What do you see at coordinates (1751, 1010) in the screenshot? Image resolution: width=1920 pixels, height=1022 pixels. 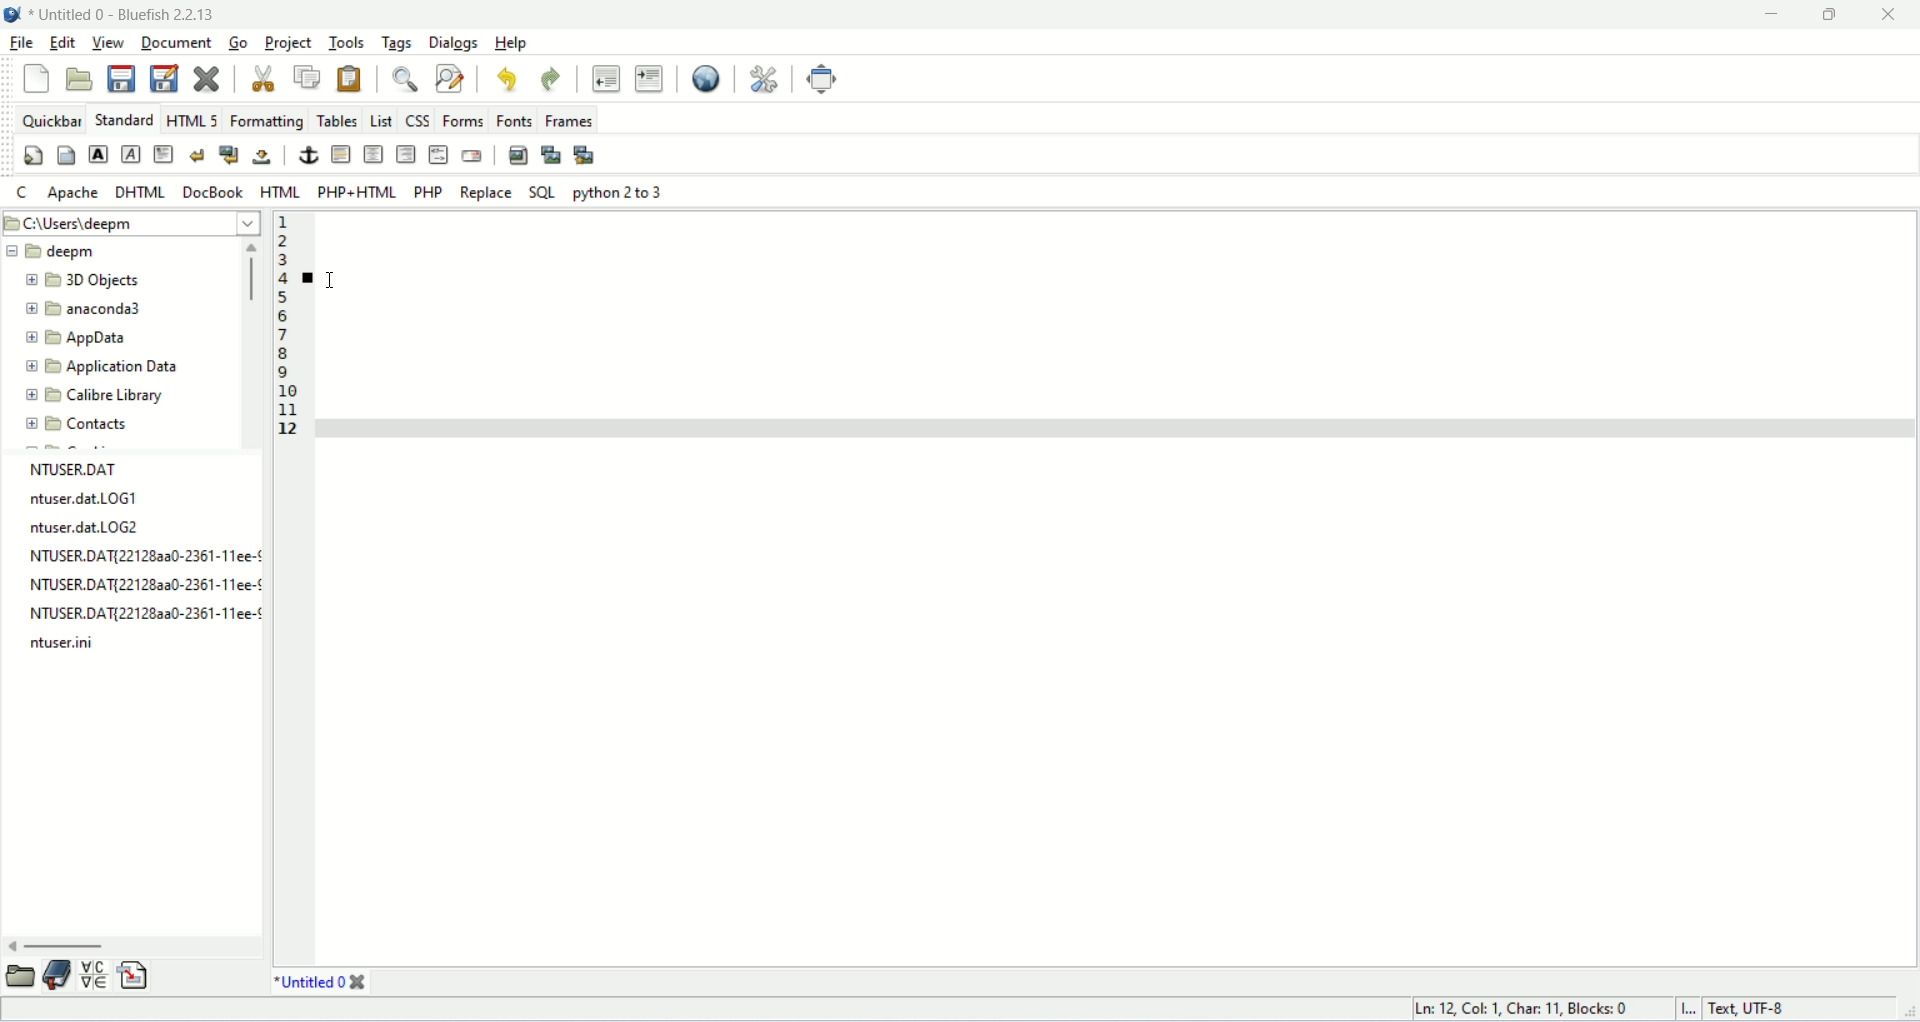 I see `text, UTF-8` at bounding box center [1751, 1010].